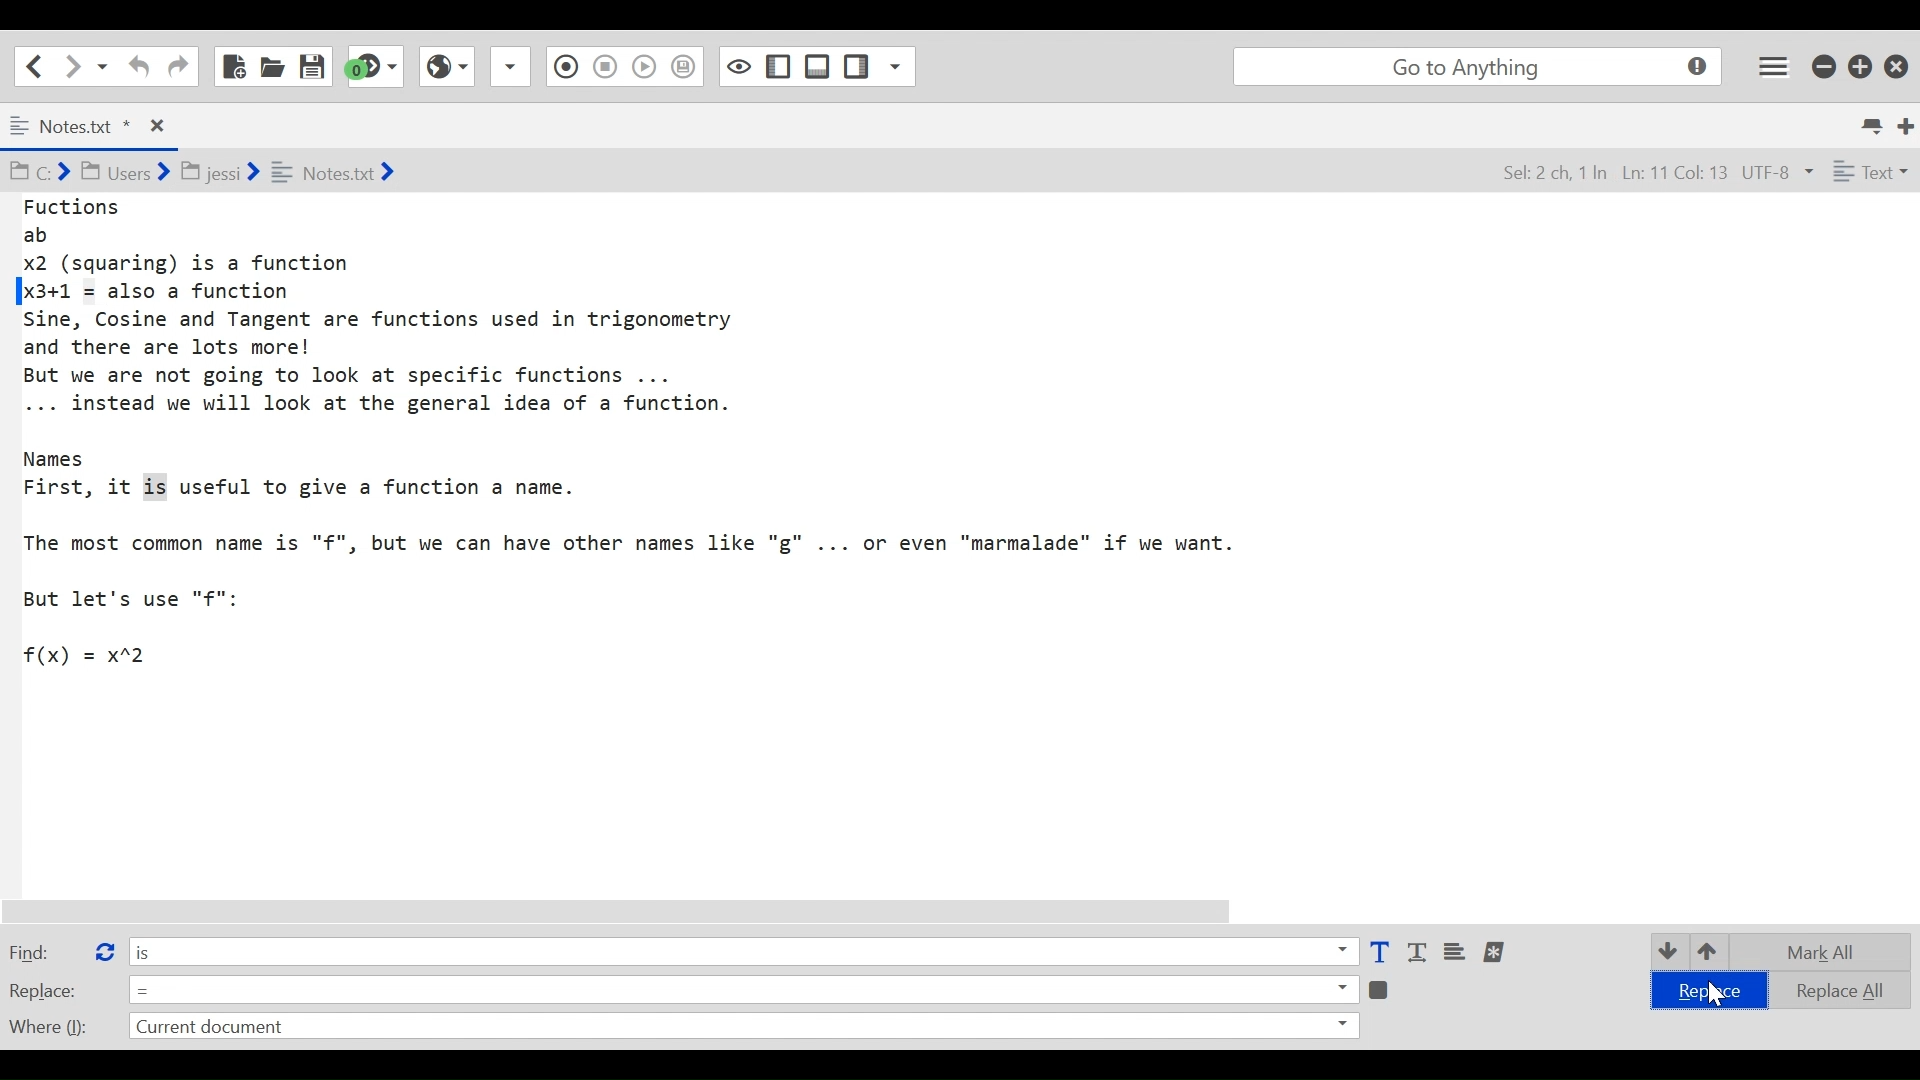 This screenshot has height=1080, width=1920. What do you see at coordinates (743, 988) in the screenshot?
I see `Replace Field` at bounding box center [743, 988].